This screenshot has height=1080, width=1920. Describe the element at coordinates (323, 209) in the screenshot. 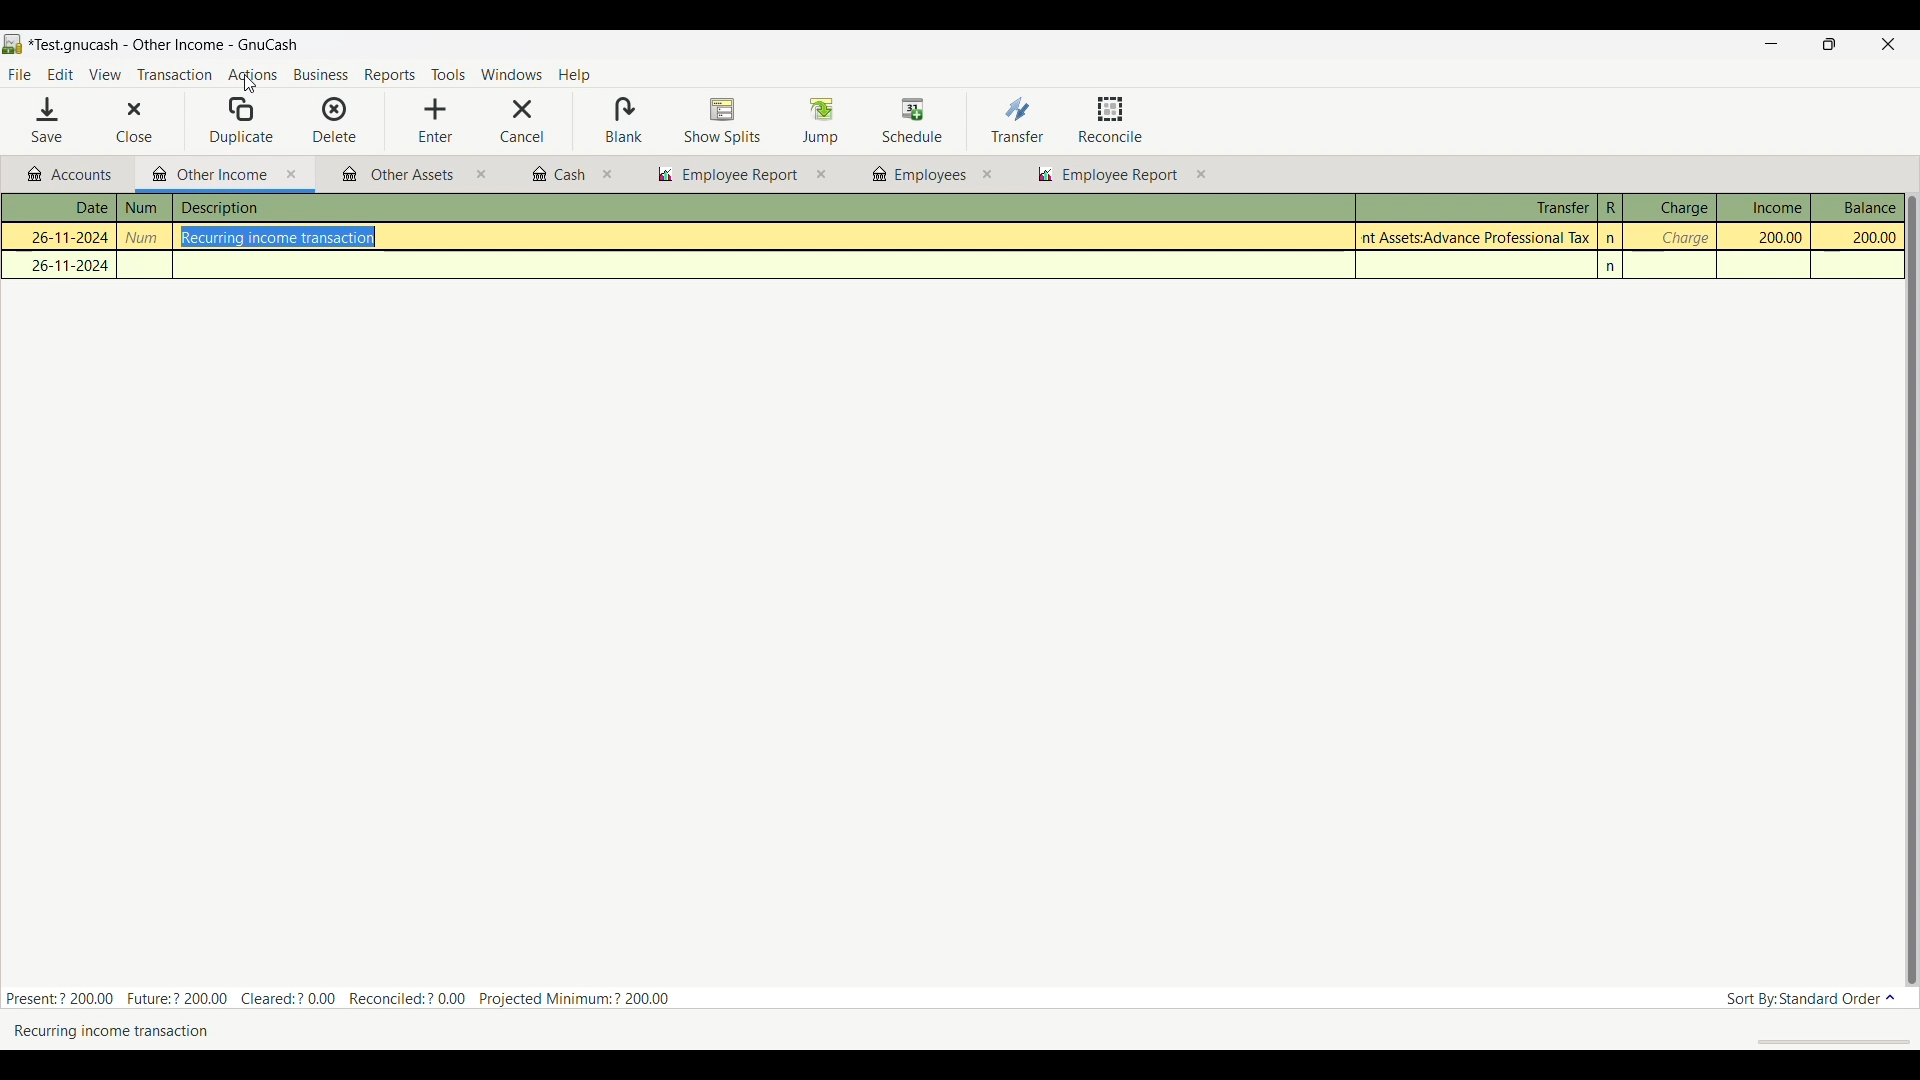

I see `description` at that location.